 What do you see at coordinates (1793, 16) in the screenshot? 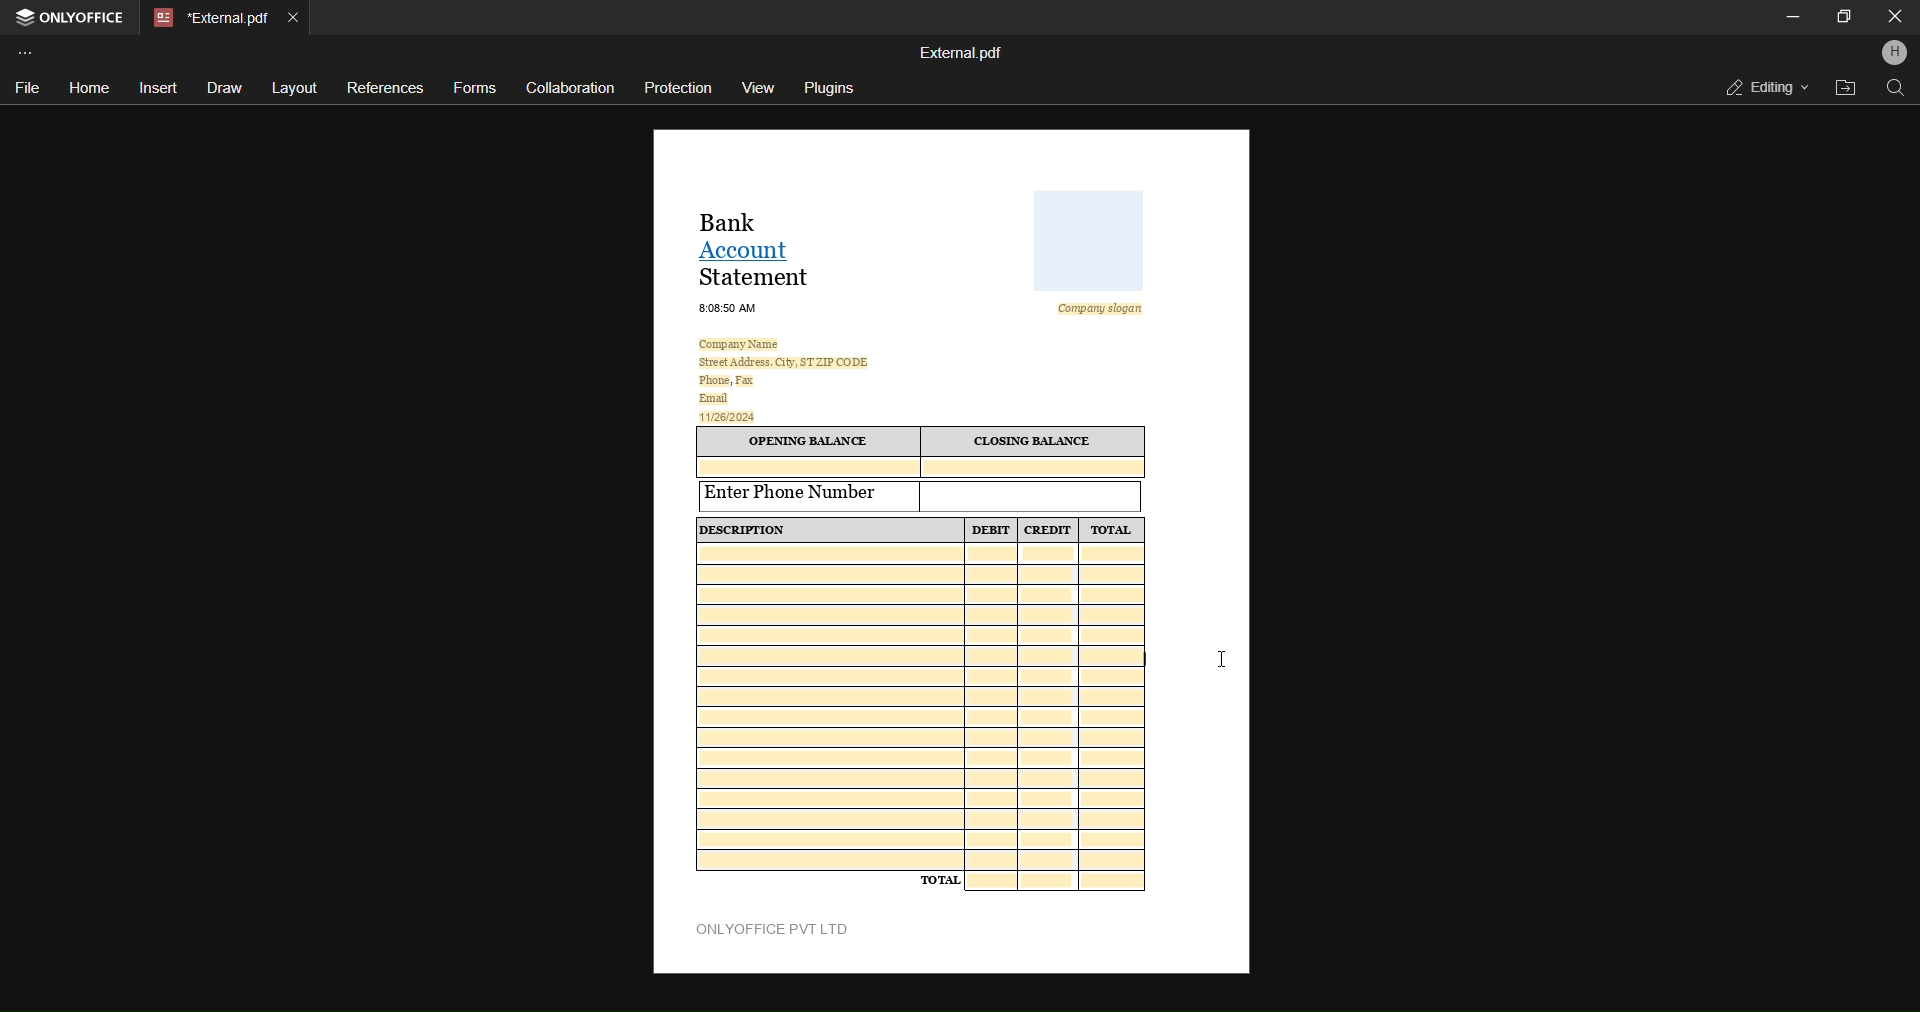
I see `minimize` at bounding box center [1793, 16].